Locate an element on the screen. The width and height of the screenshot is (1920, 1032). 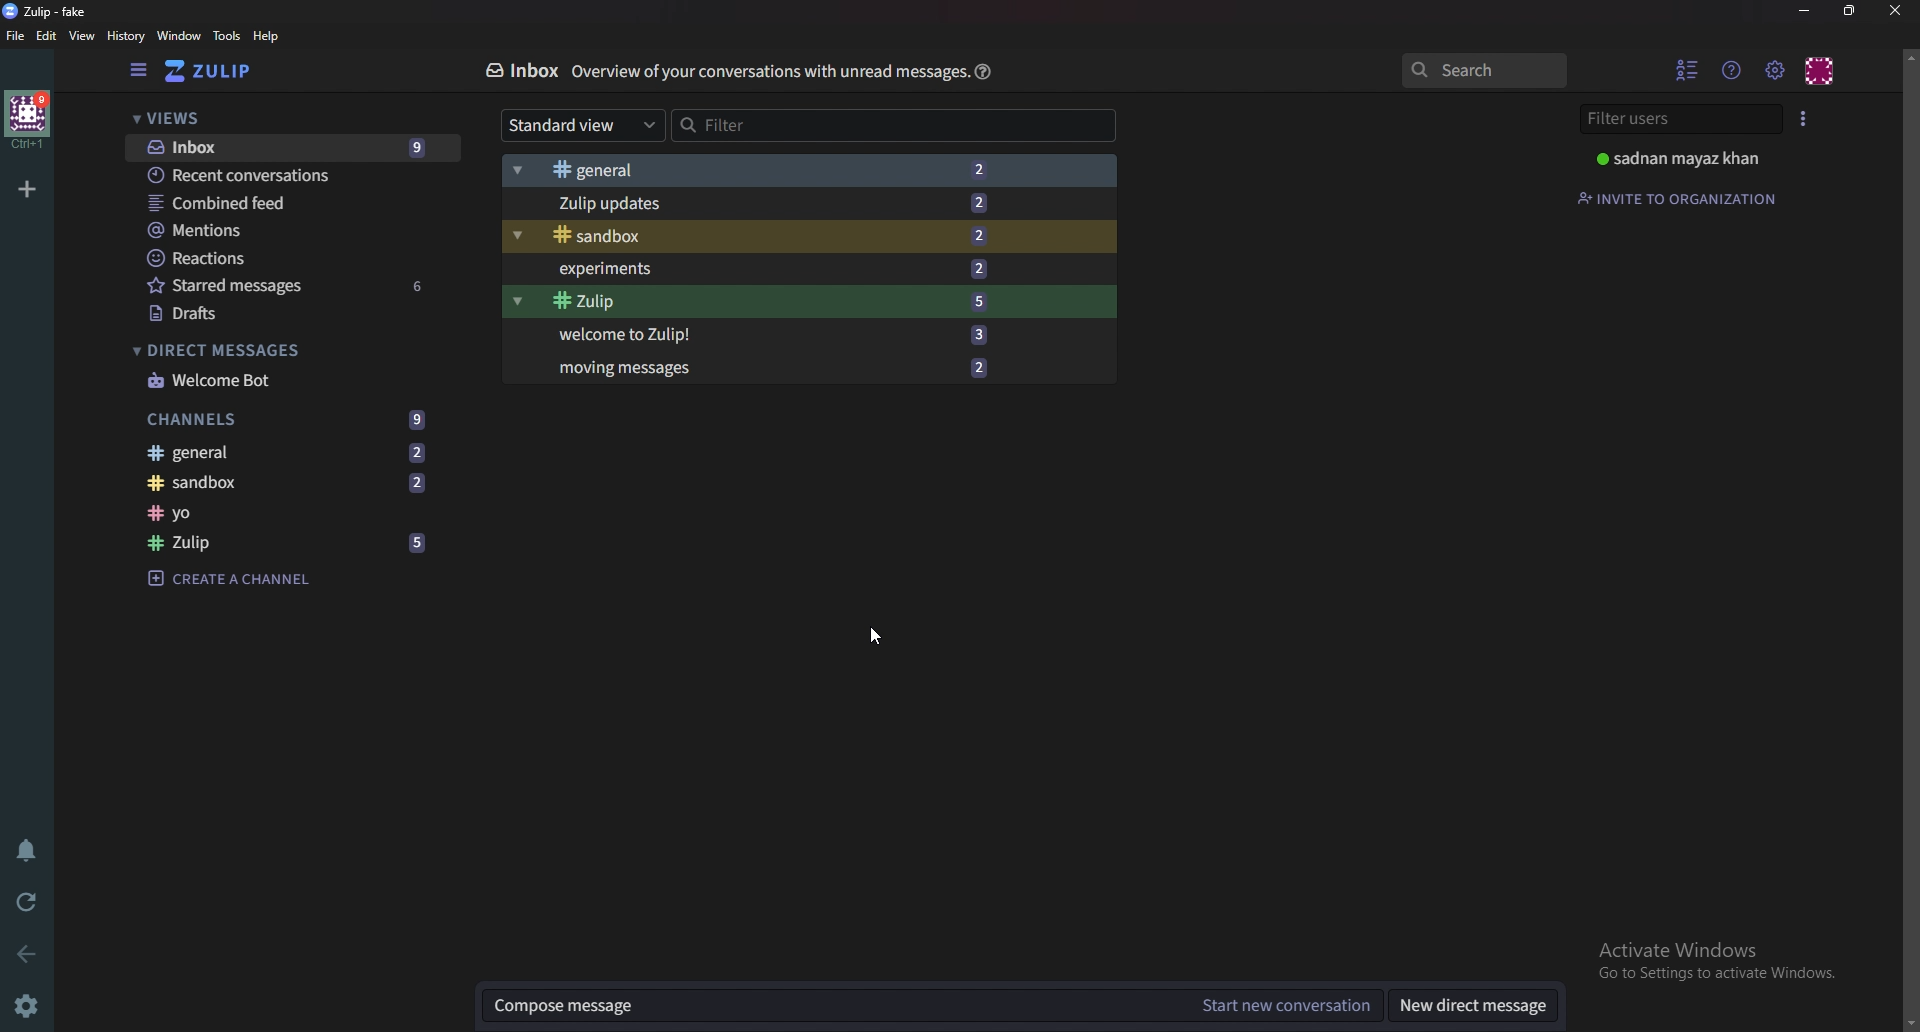
starred messages is located at coordinates (293, 285).